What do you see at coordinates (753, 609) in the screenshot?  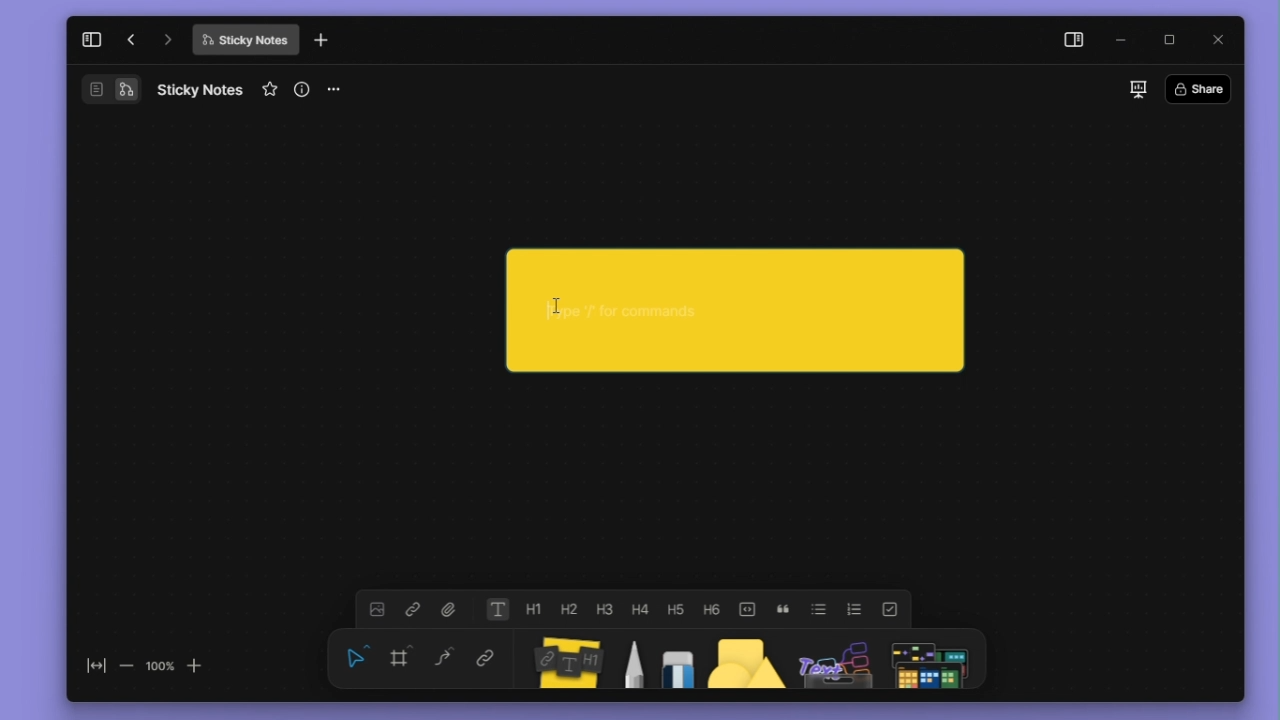 I see `toogle buttons` at bounding box center [753, 609].